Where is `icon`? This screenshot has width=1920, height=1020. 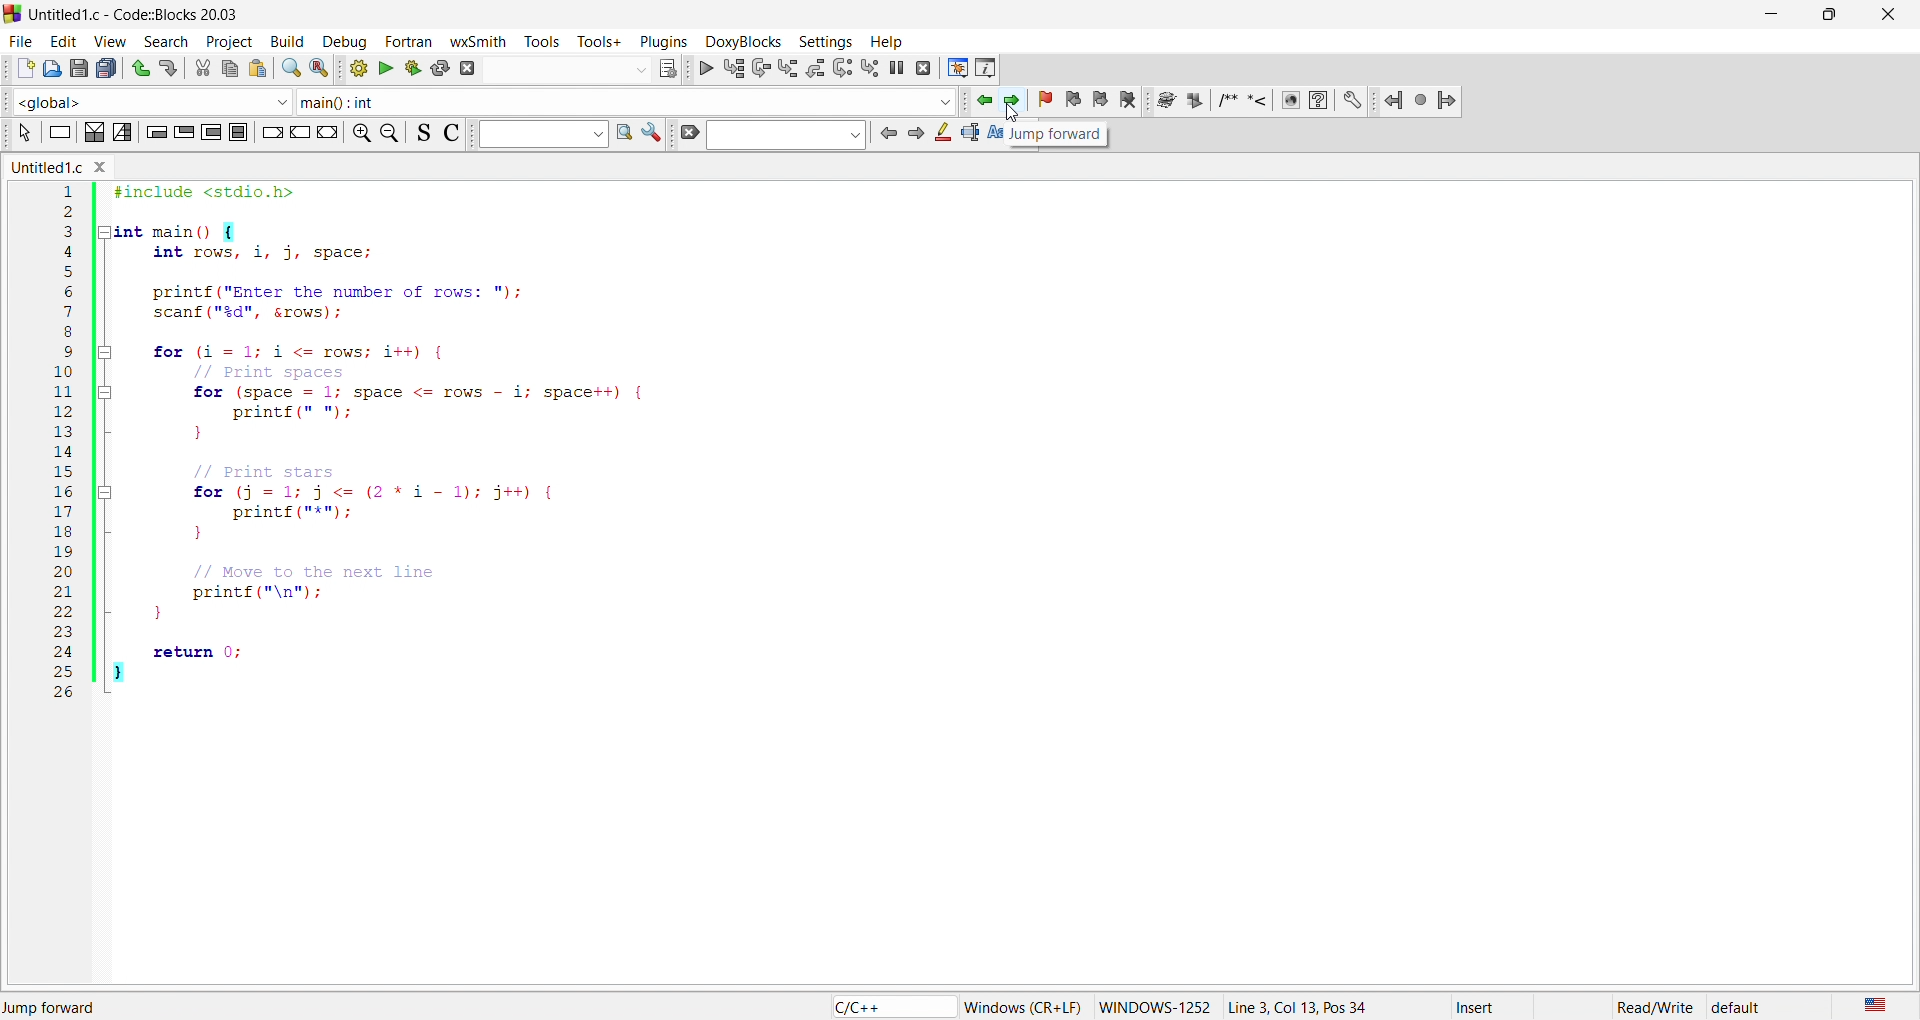
icon is located at coordinates (297, 133).